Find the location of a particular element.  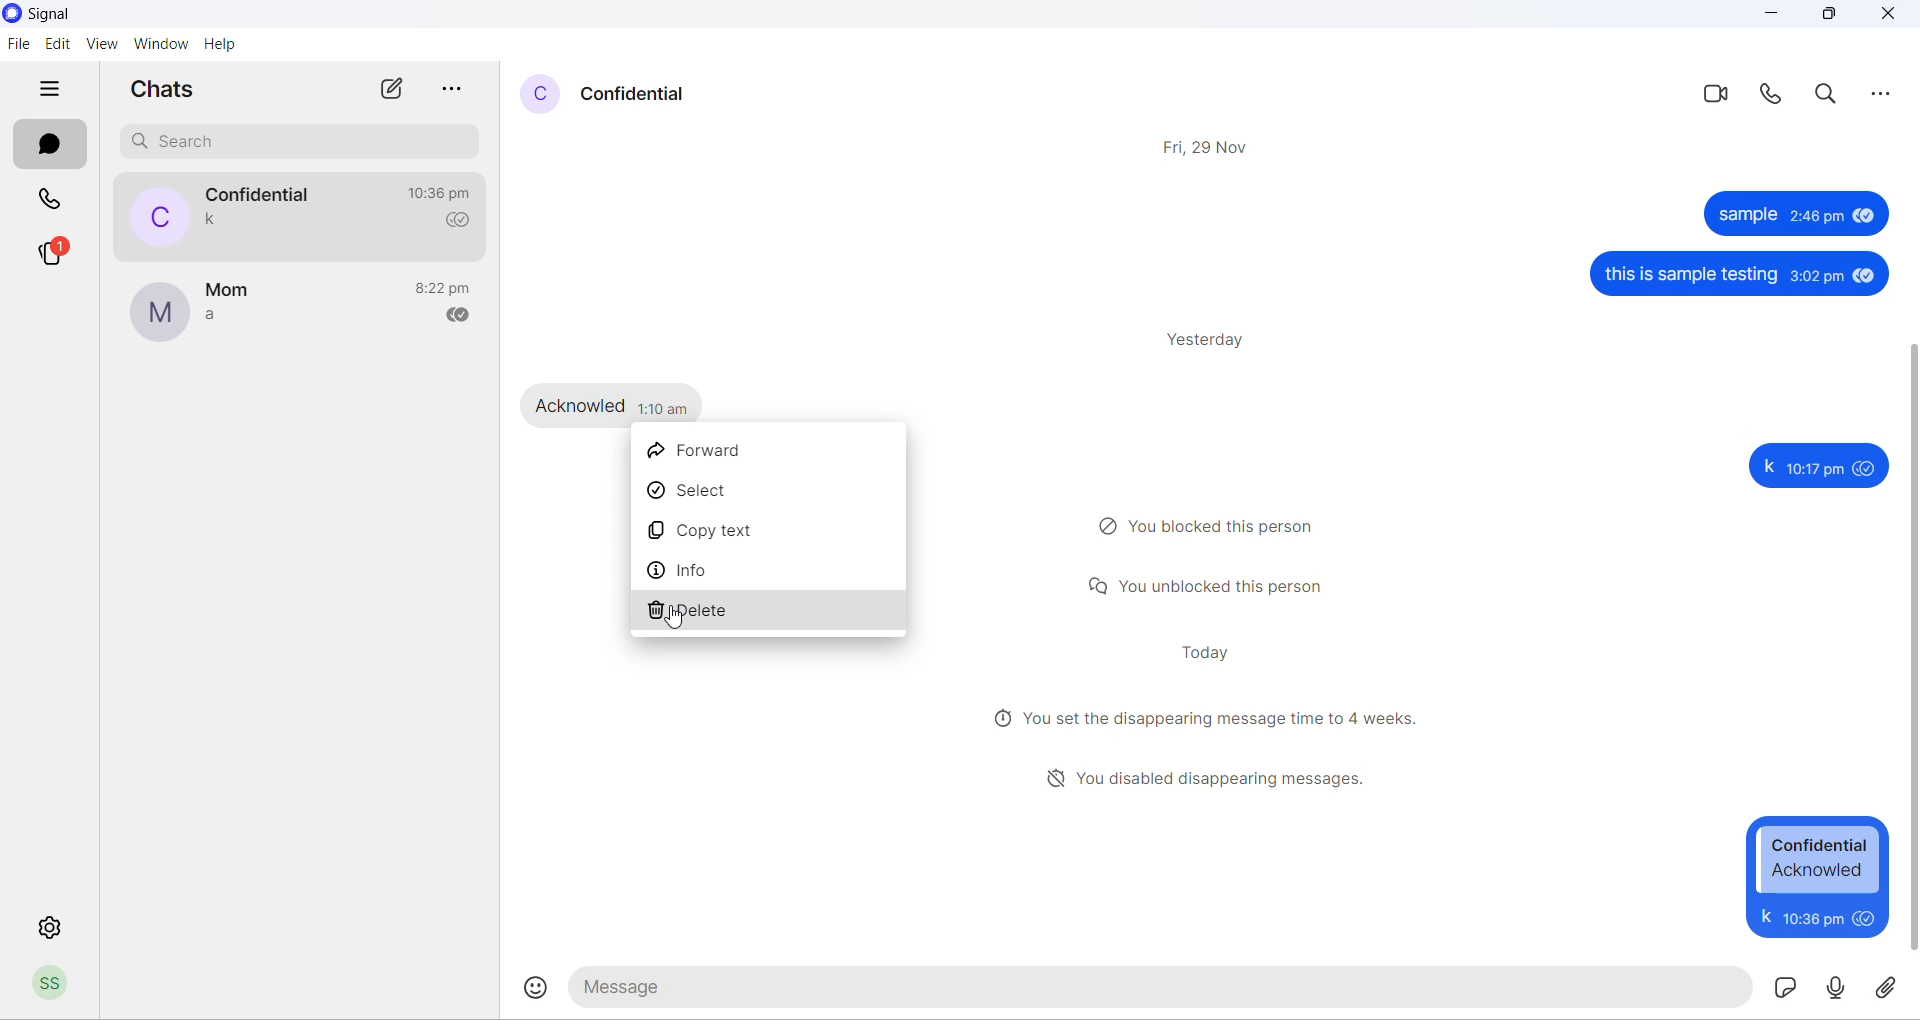

select is located at coordinates (769, 486).